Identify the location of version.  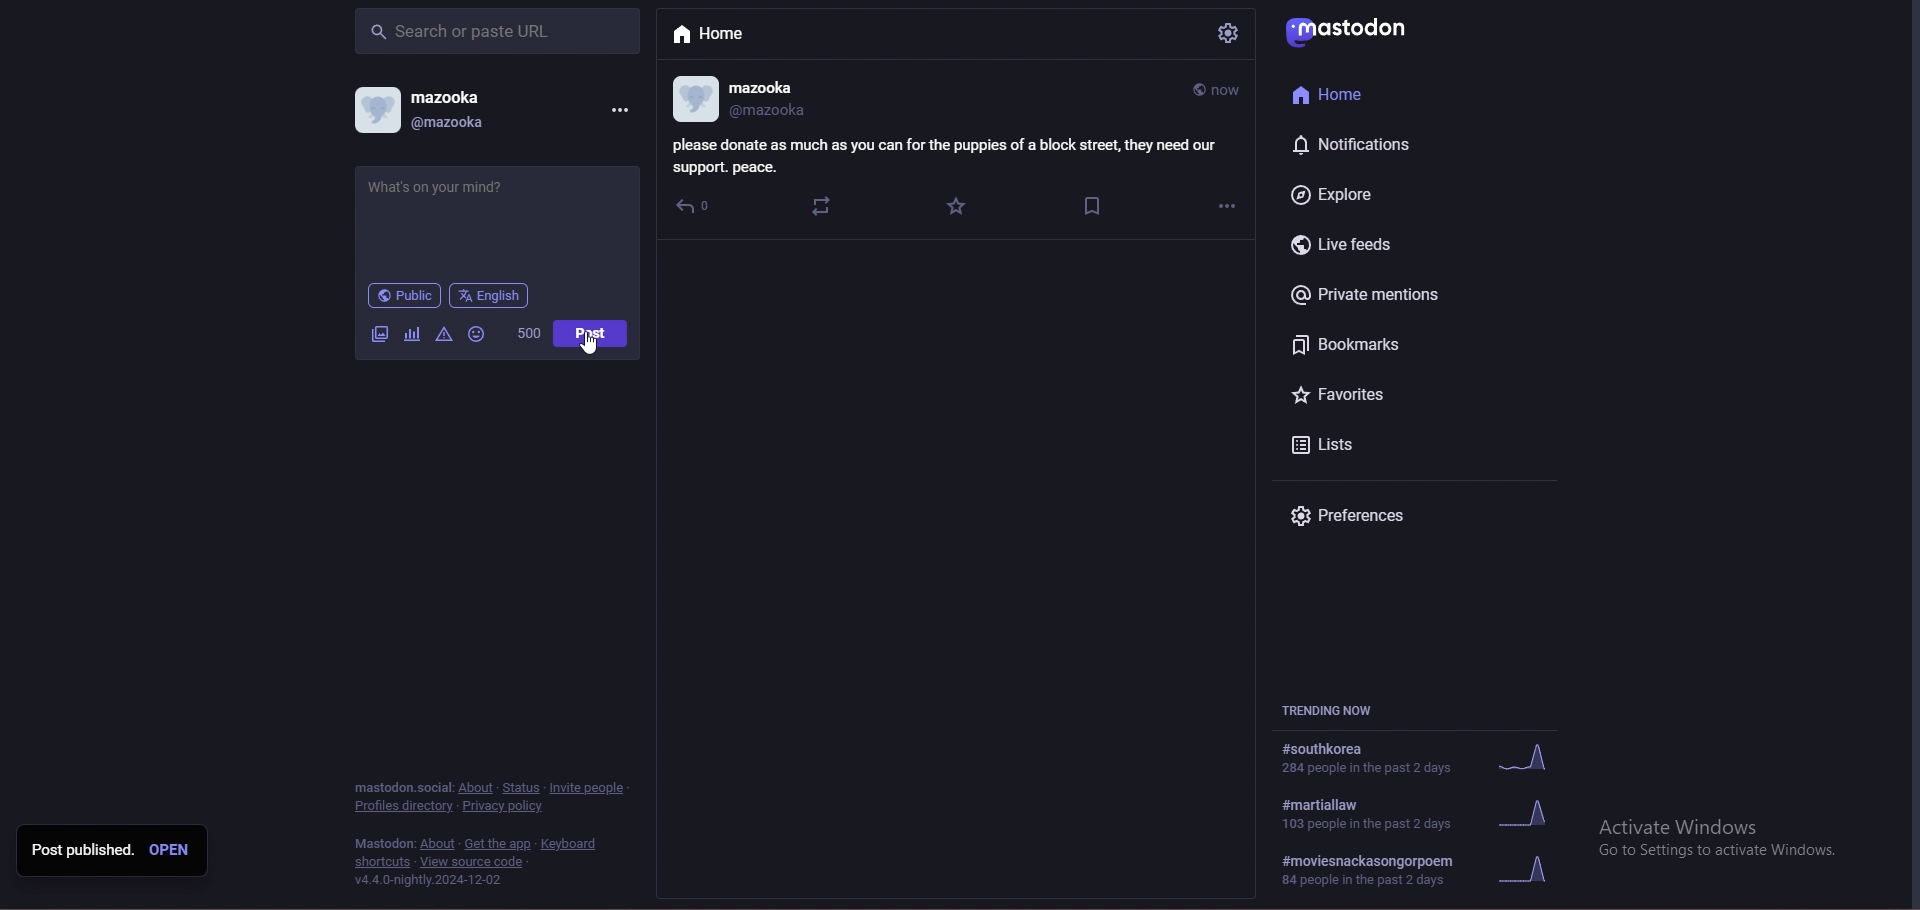
(433, 880).